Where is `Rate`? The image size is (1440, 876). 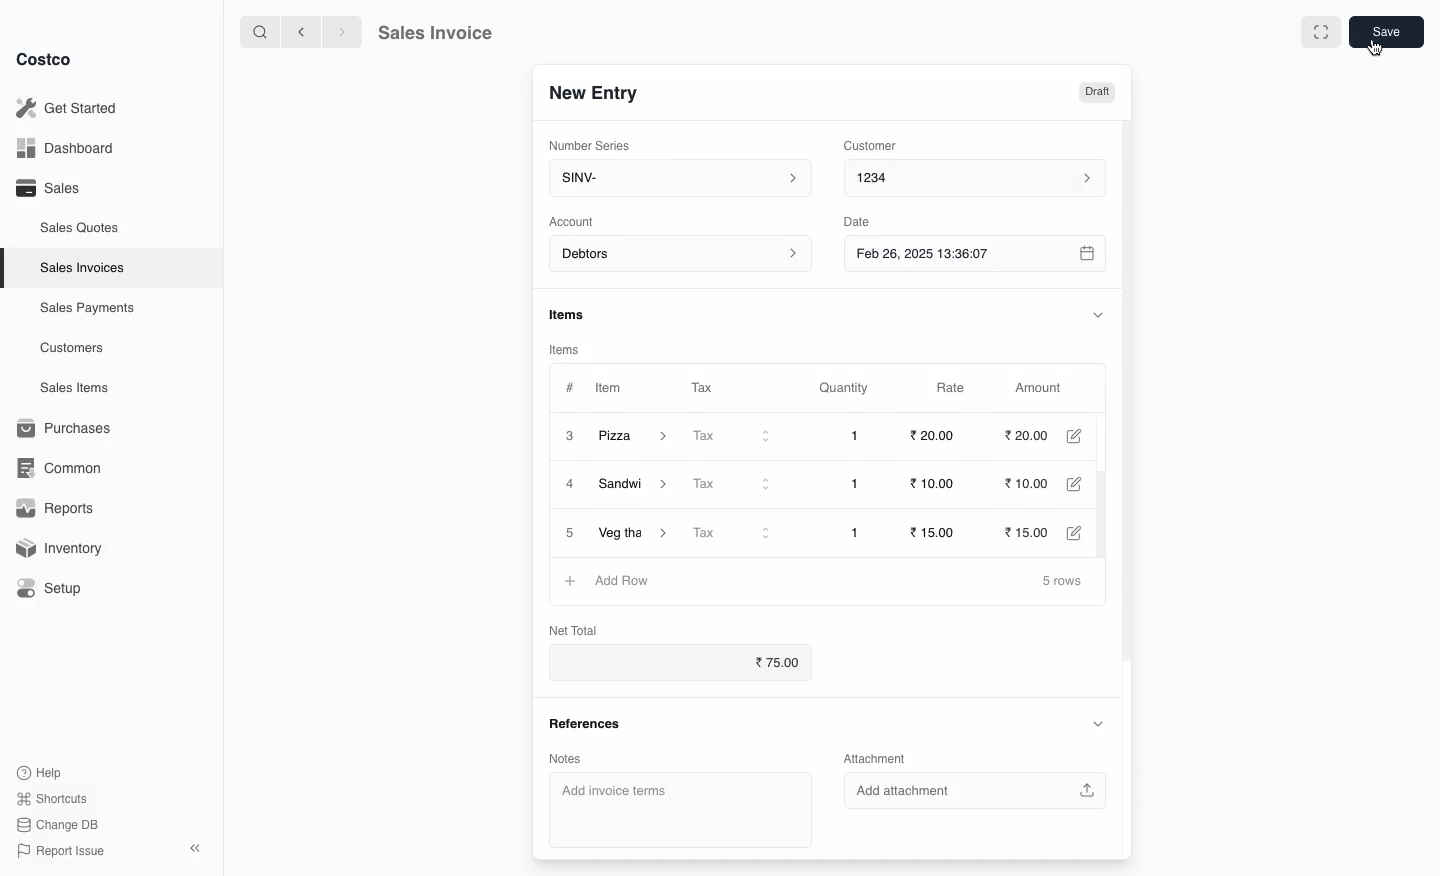 Rate is located at coordinates (953, 388).